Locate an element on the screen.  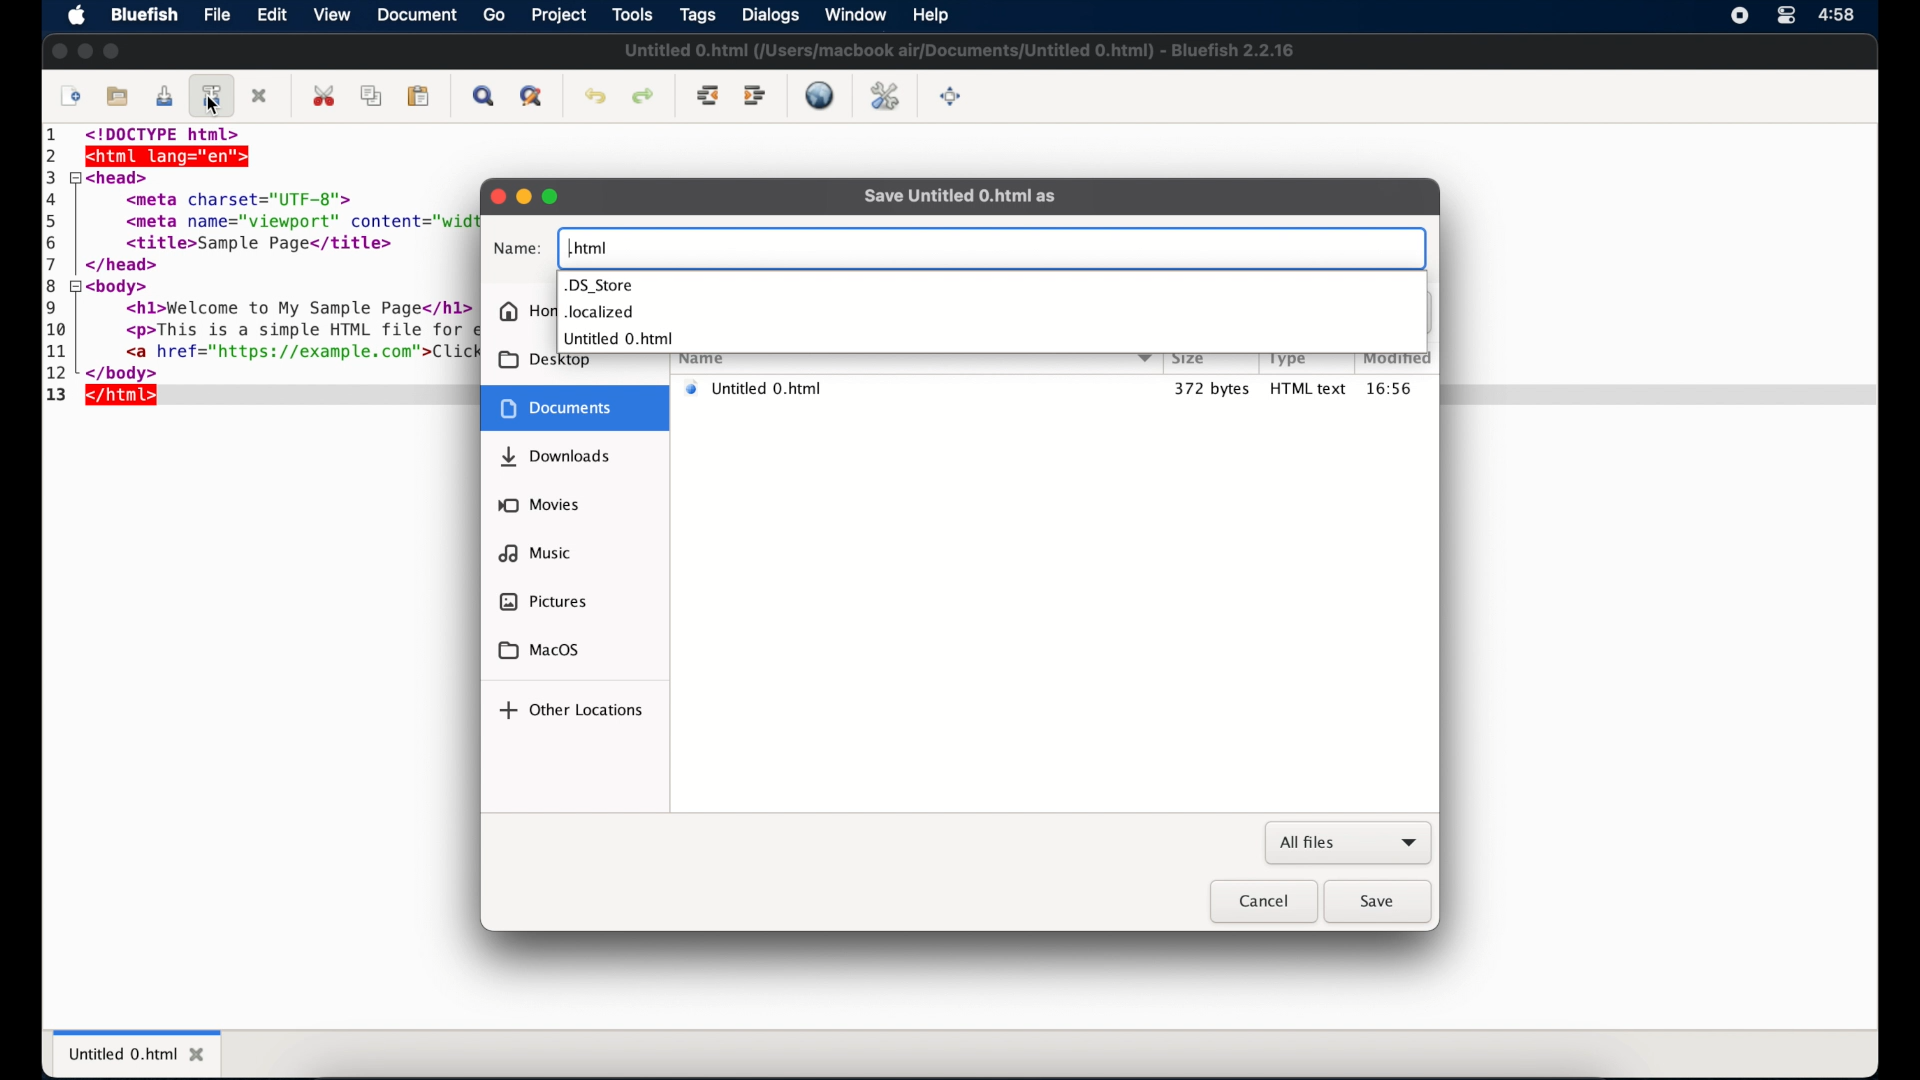
live preview is located at coordinates (819, 95).